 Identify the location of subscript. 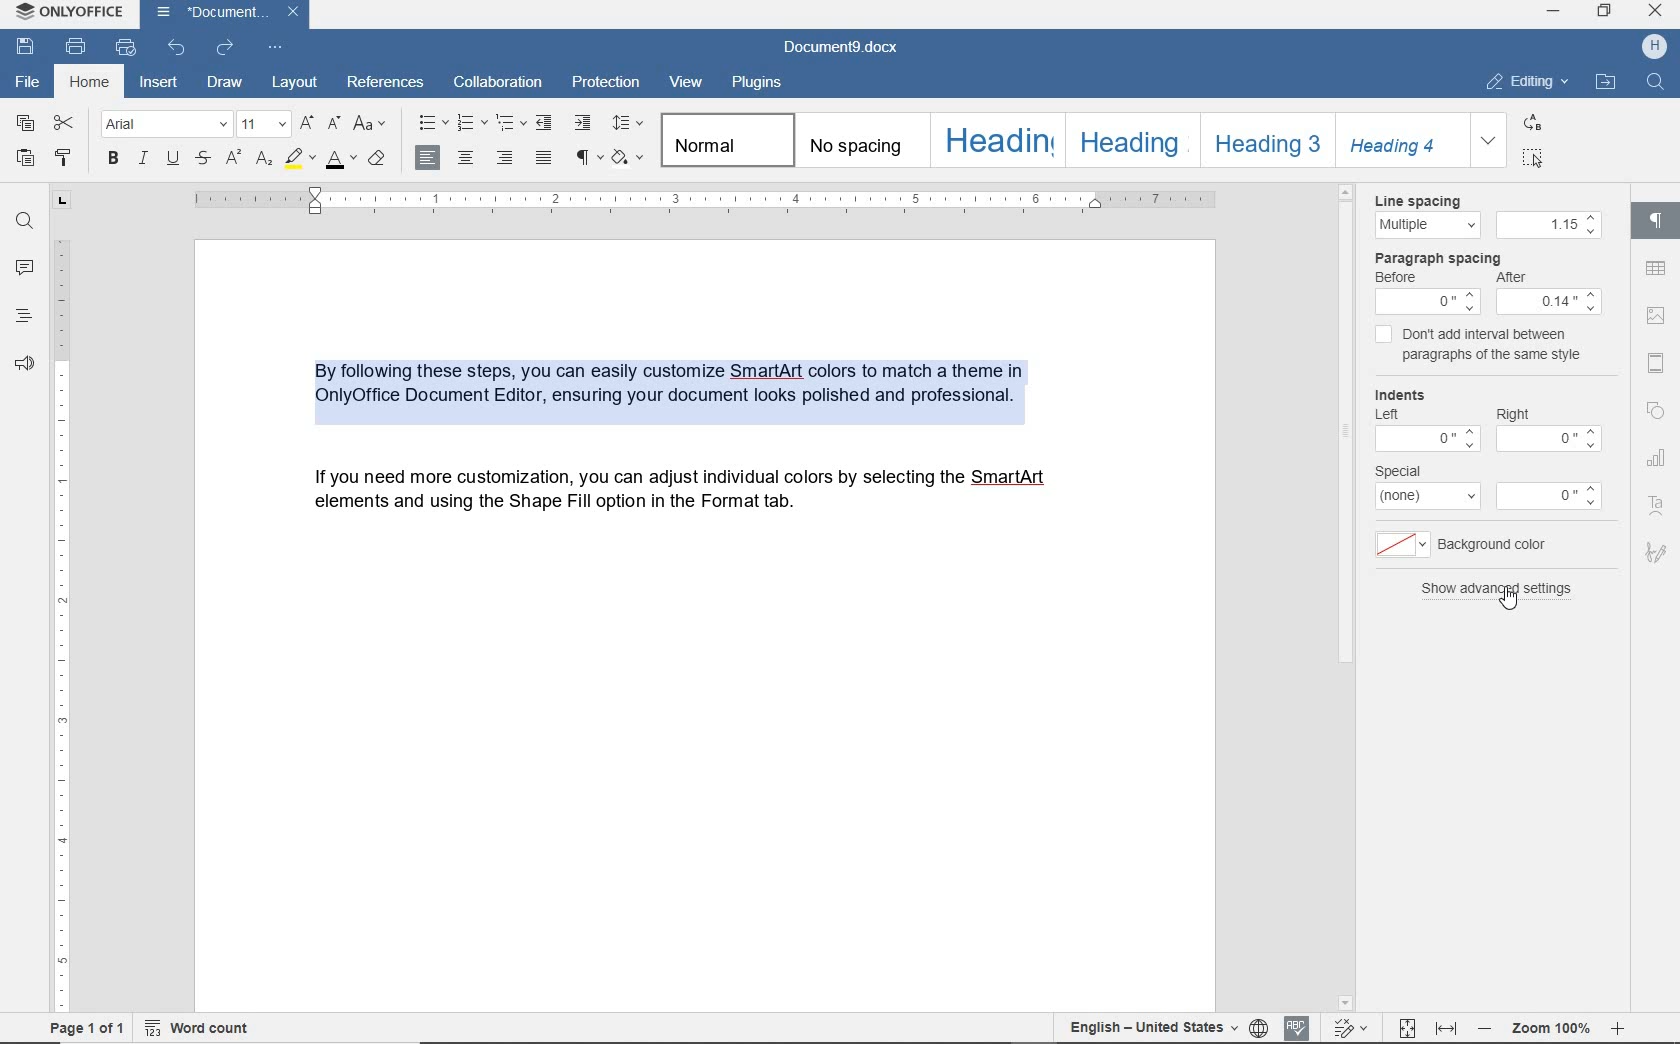
(264, 160).